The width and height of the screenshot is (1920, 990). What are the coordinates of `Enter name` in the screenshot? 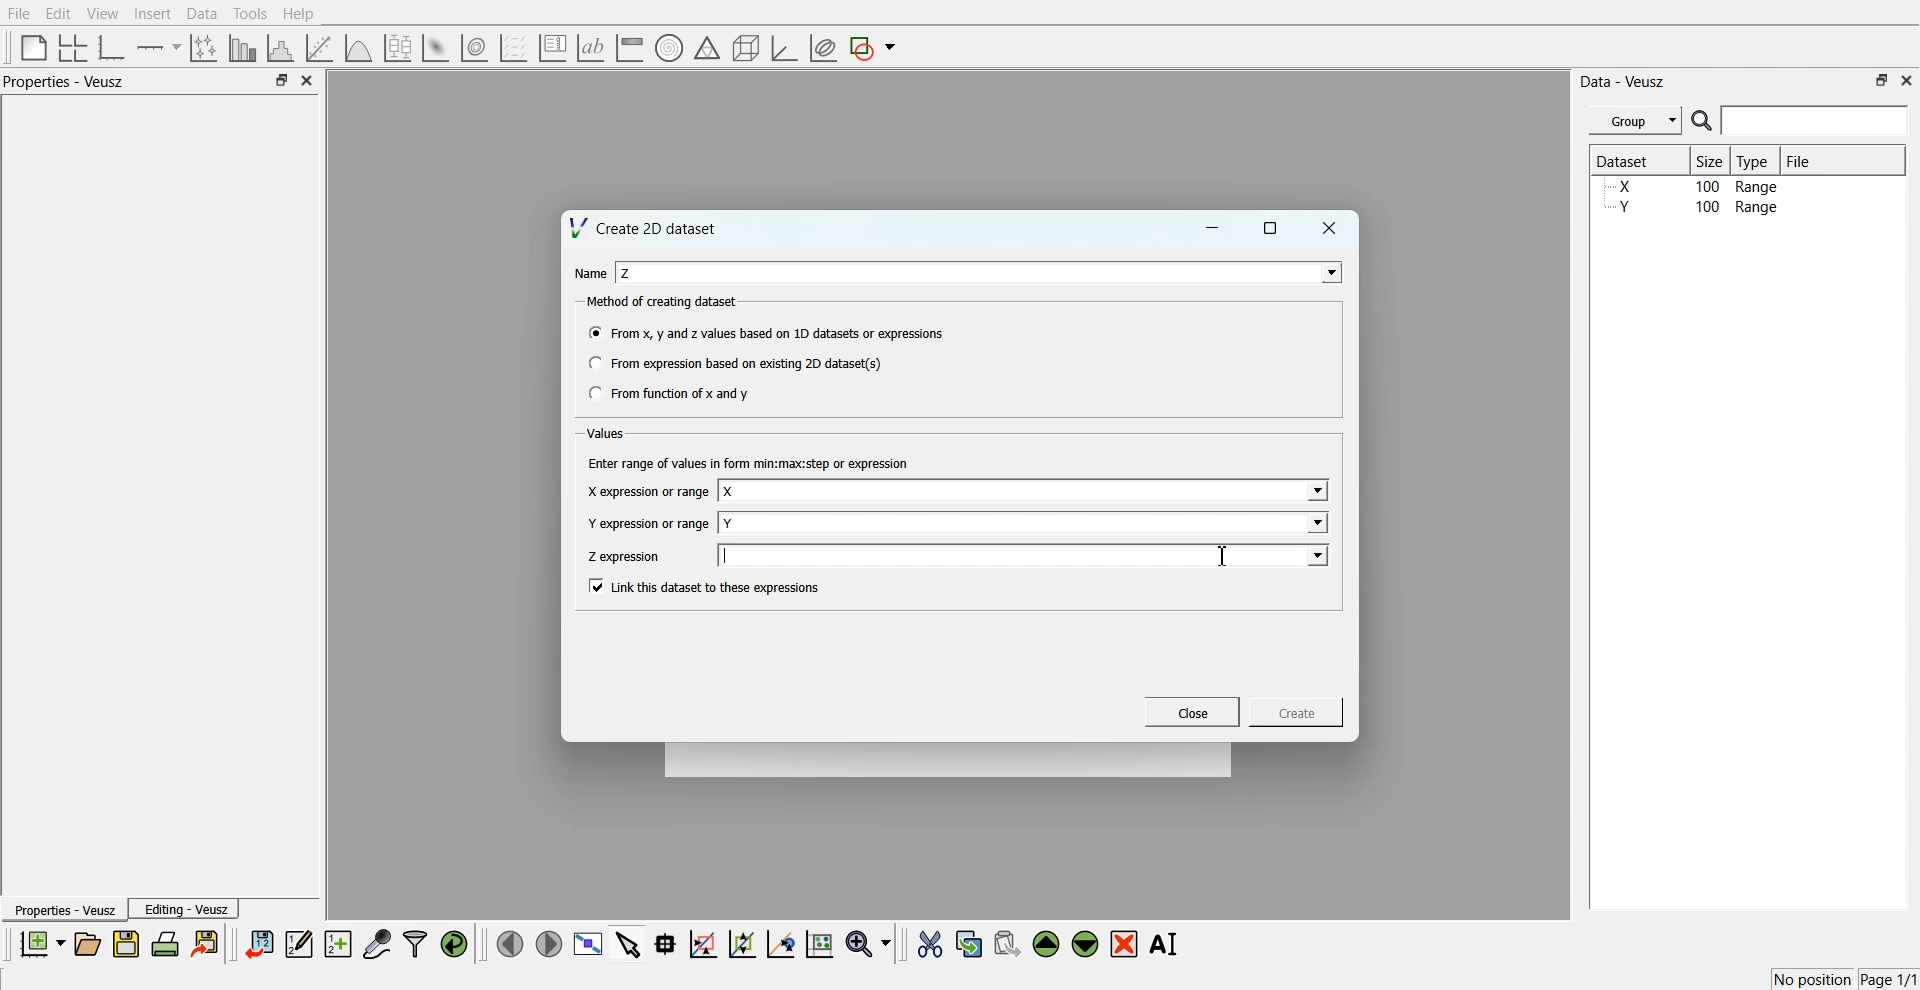 It's located at (982, 272).